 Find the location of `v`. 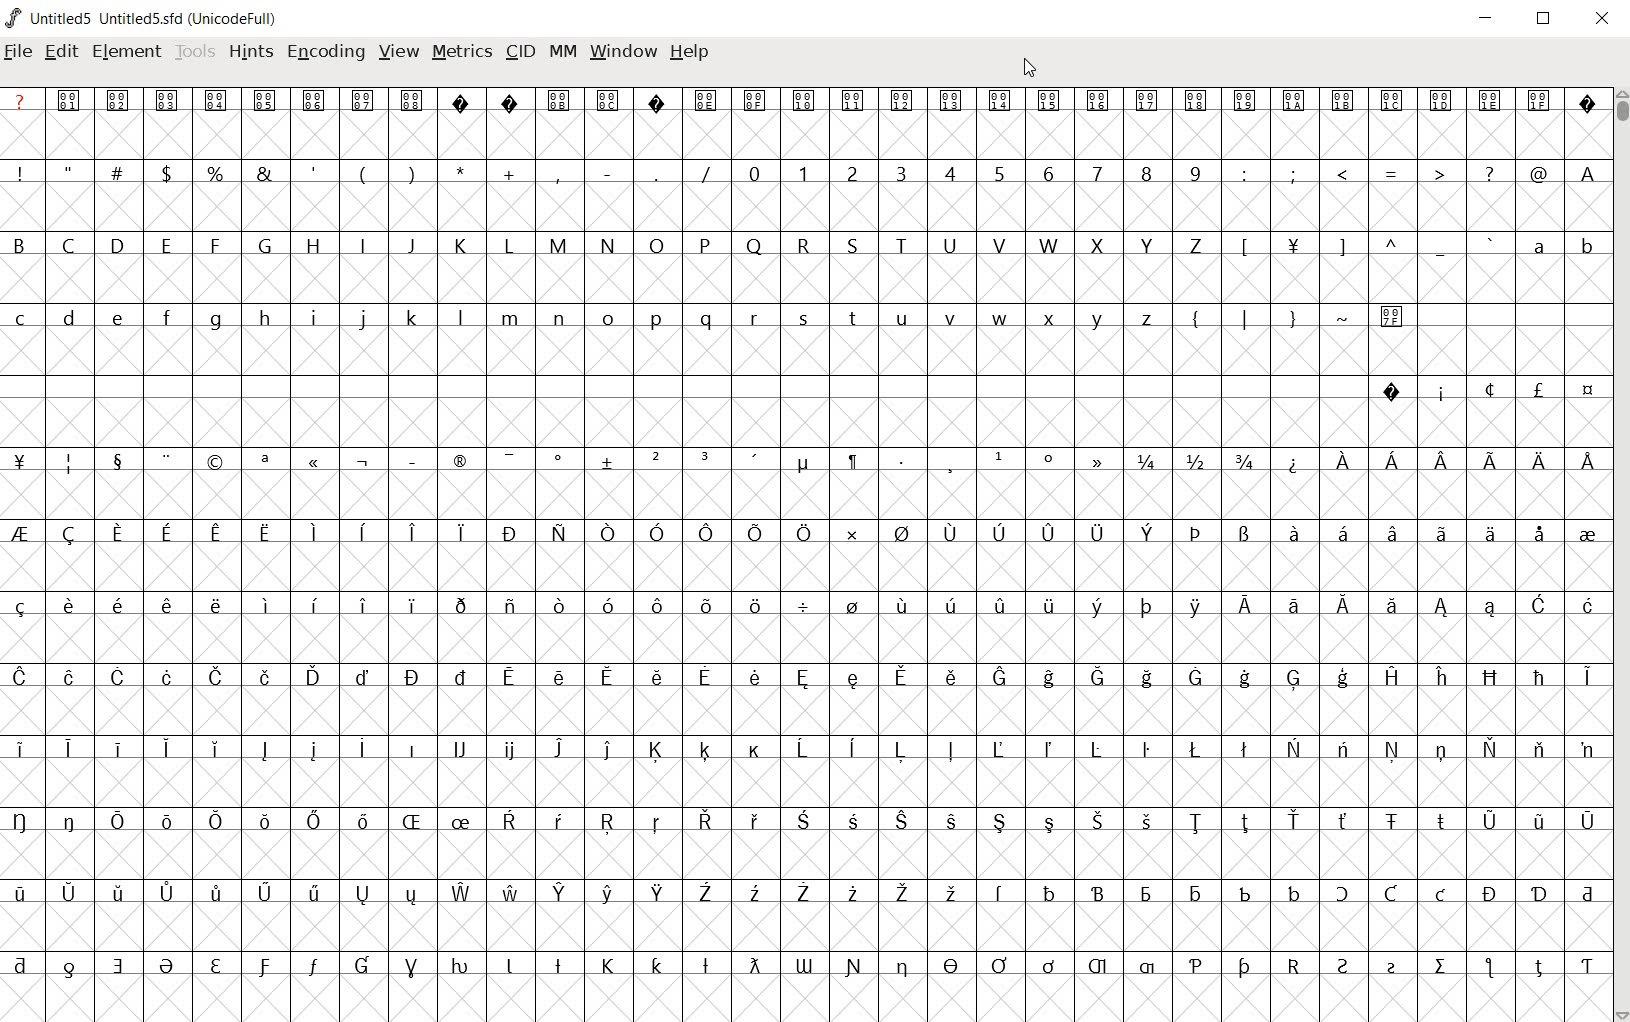

v is located at coordinates (951, 318).